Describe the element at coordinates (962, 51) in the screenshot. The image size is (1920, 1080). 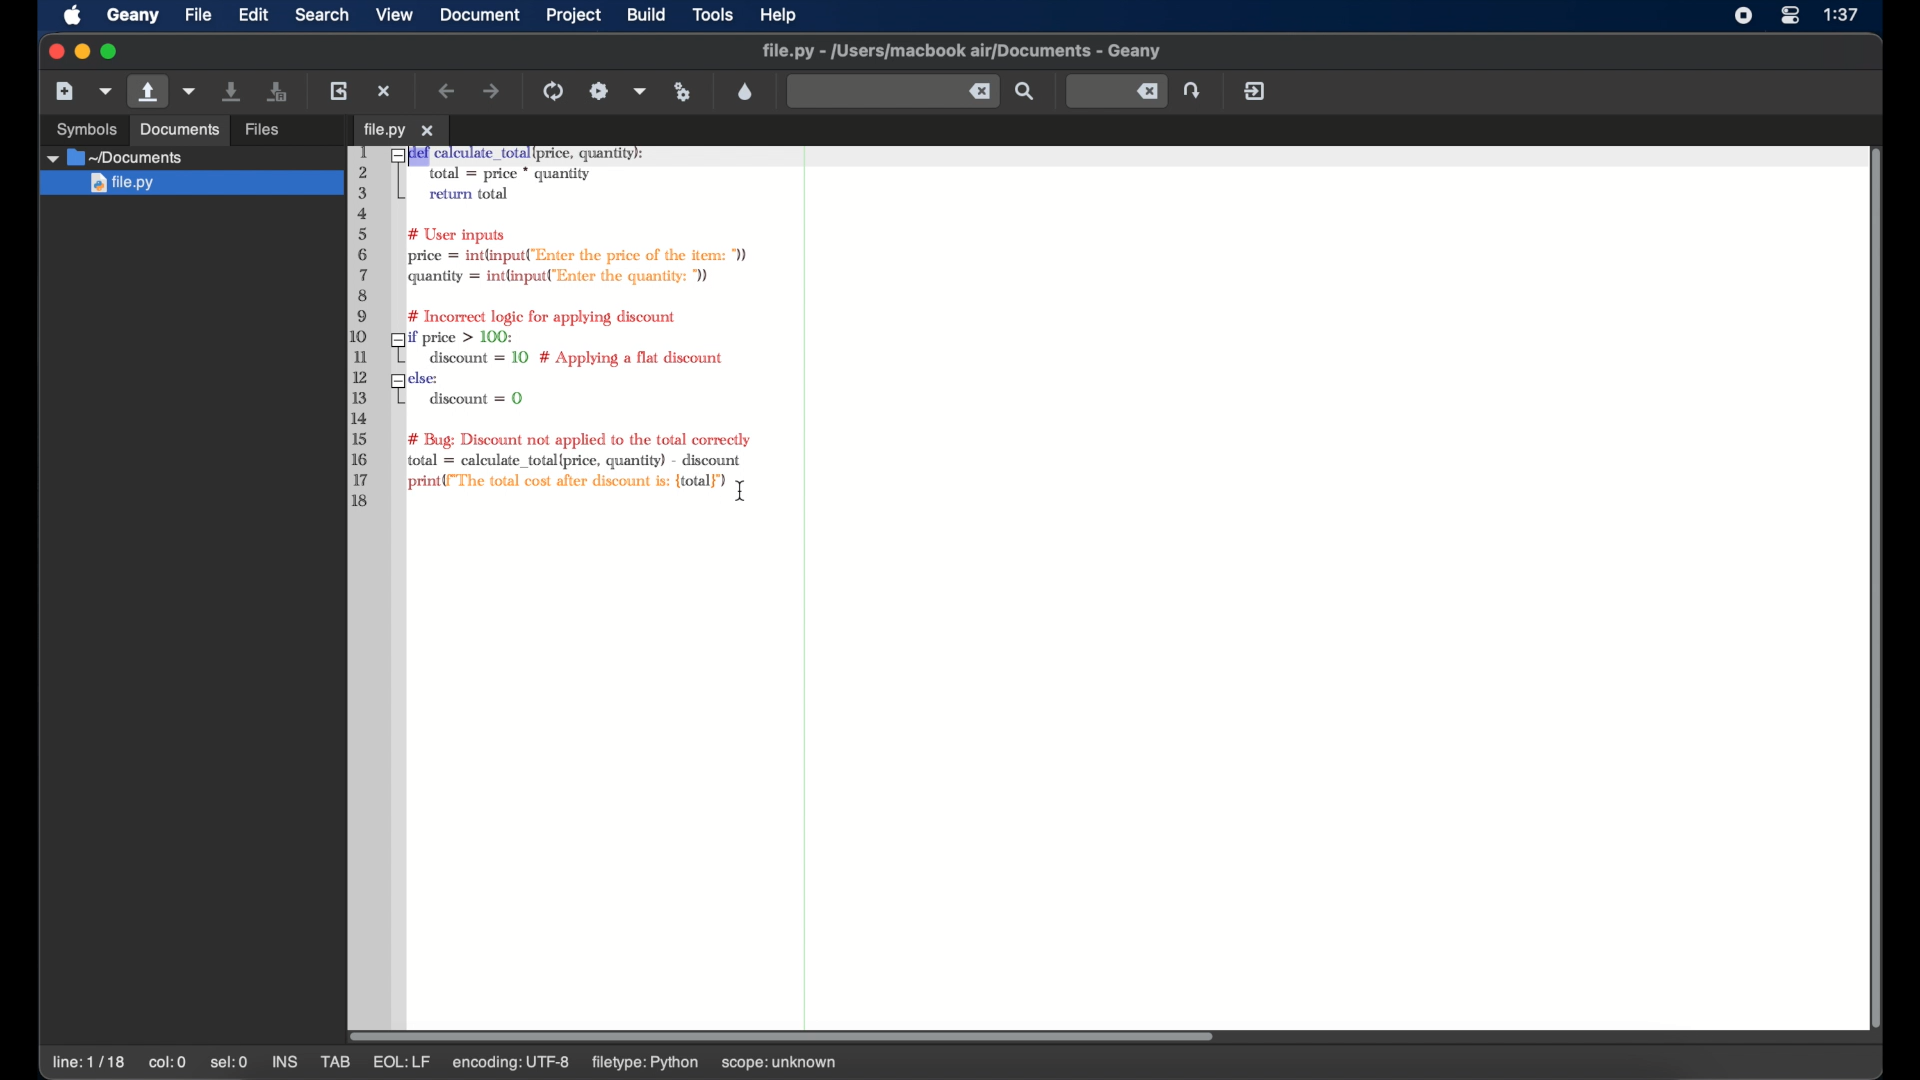
I see `filename` at that location.